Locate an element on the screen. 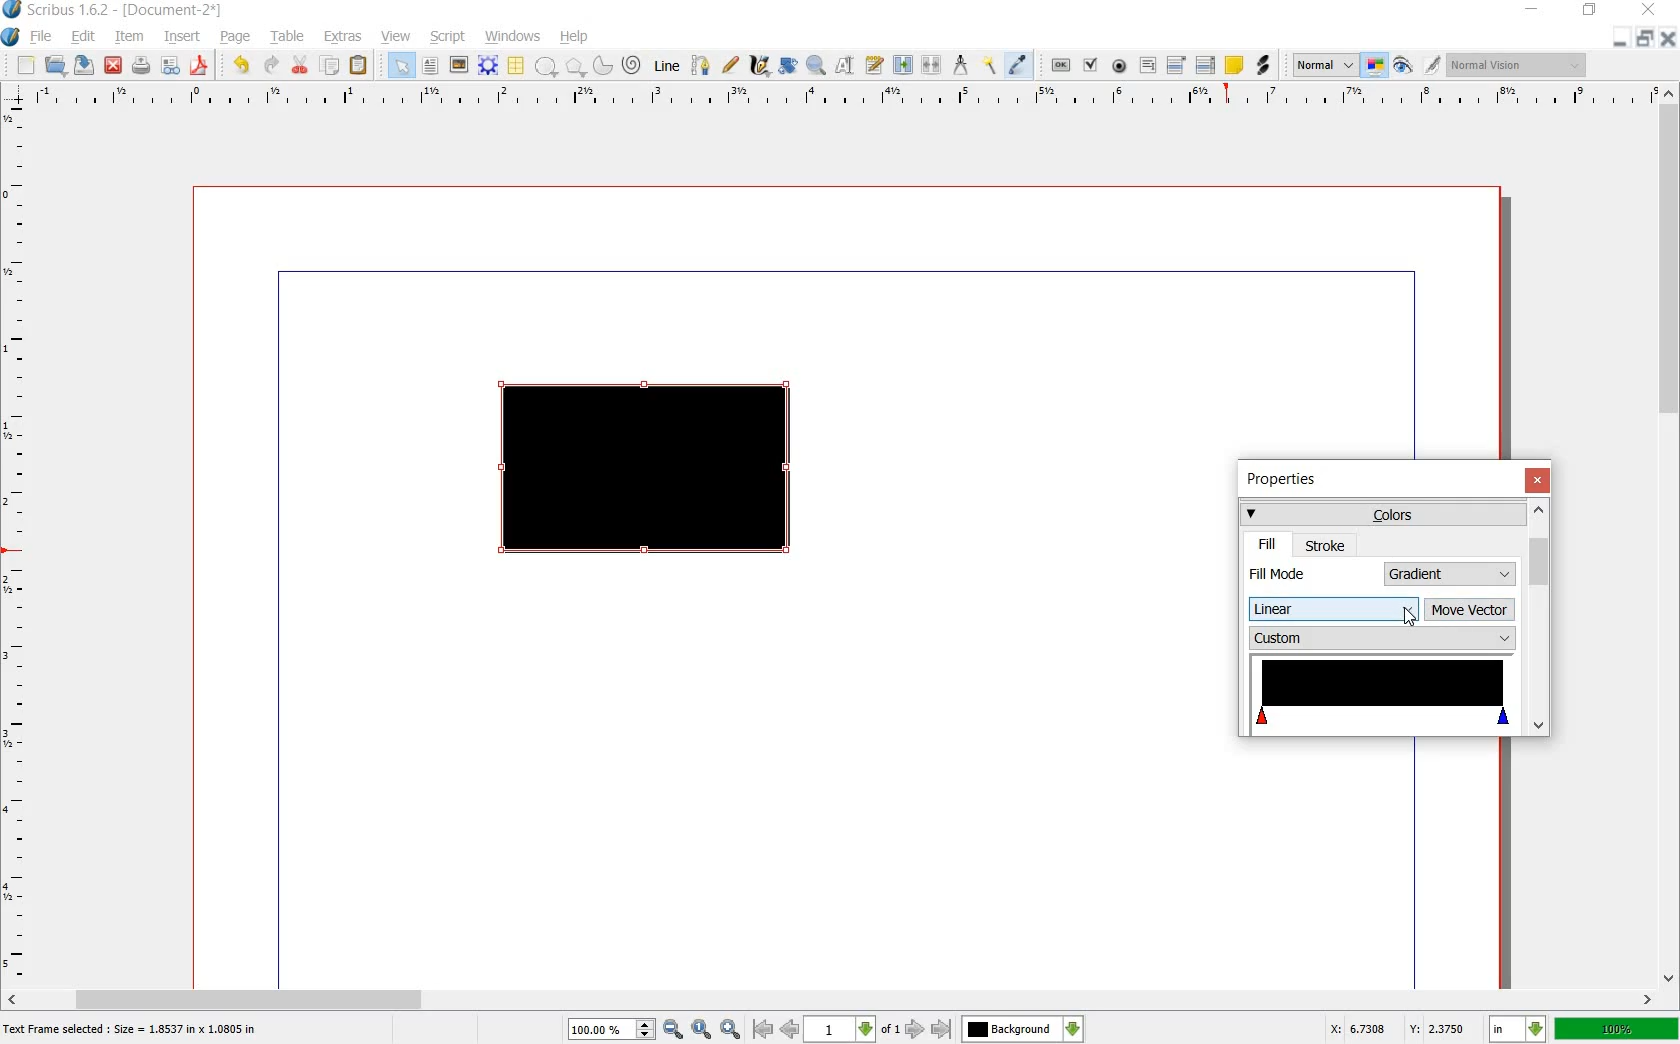 The image size is (1680, 1044). eye dropper is located at coordinates (1019, 66).